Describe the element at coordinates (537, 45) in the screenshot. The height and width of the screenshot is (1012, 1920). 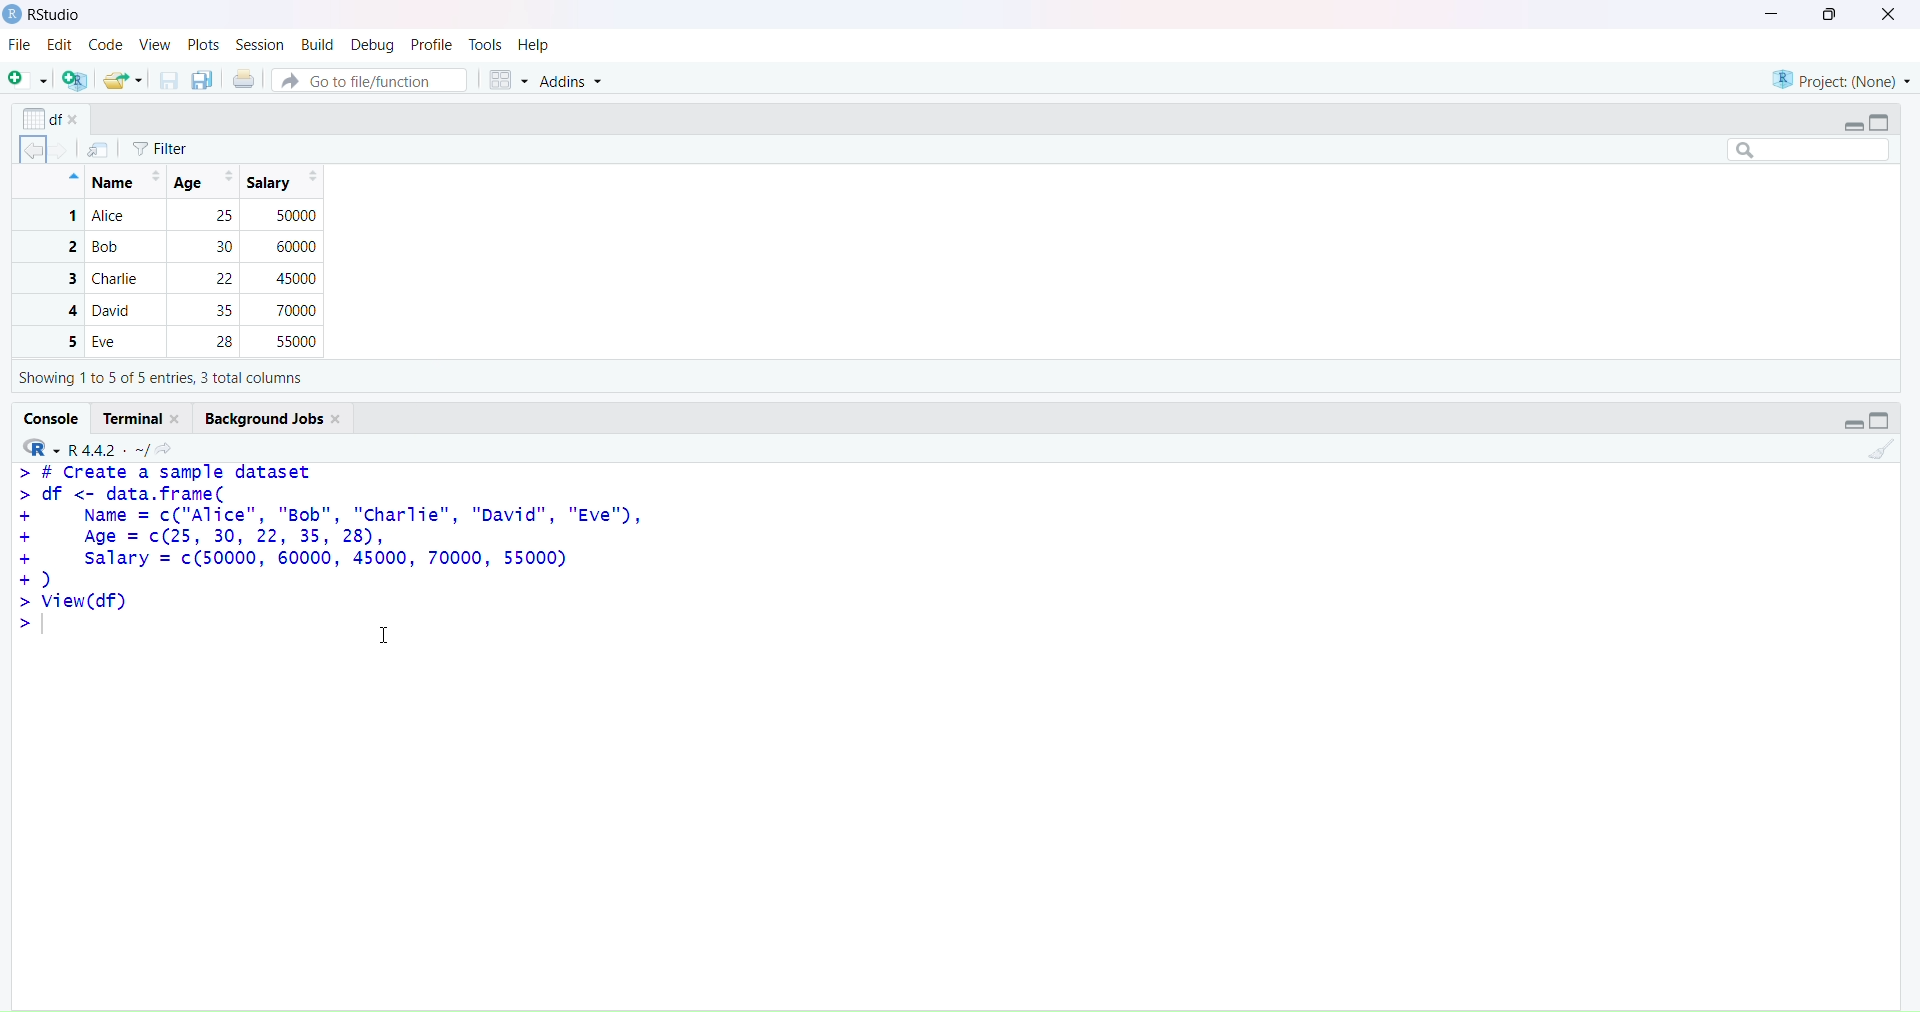
I see `help` at that location.